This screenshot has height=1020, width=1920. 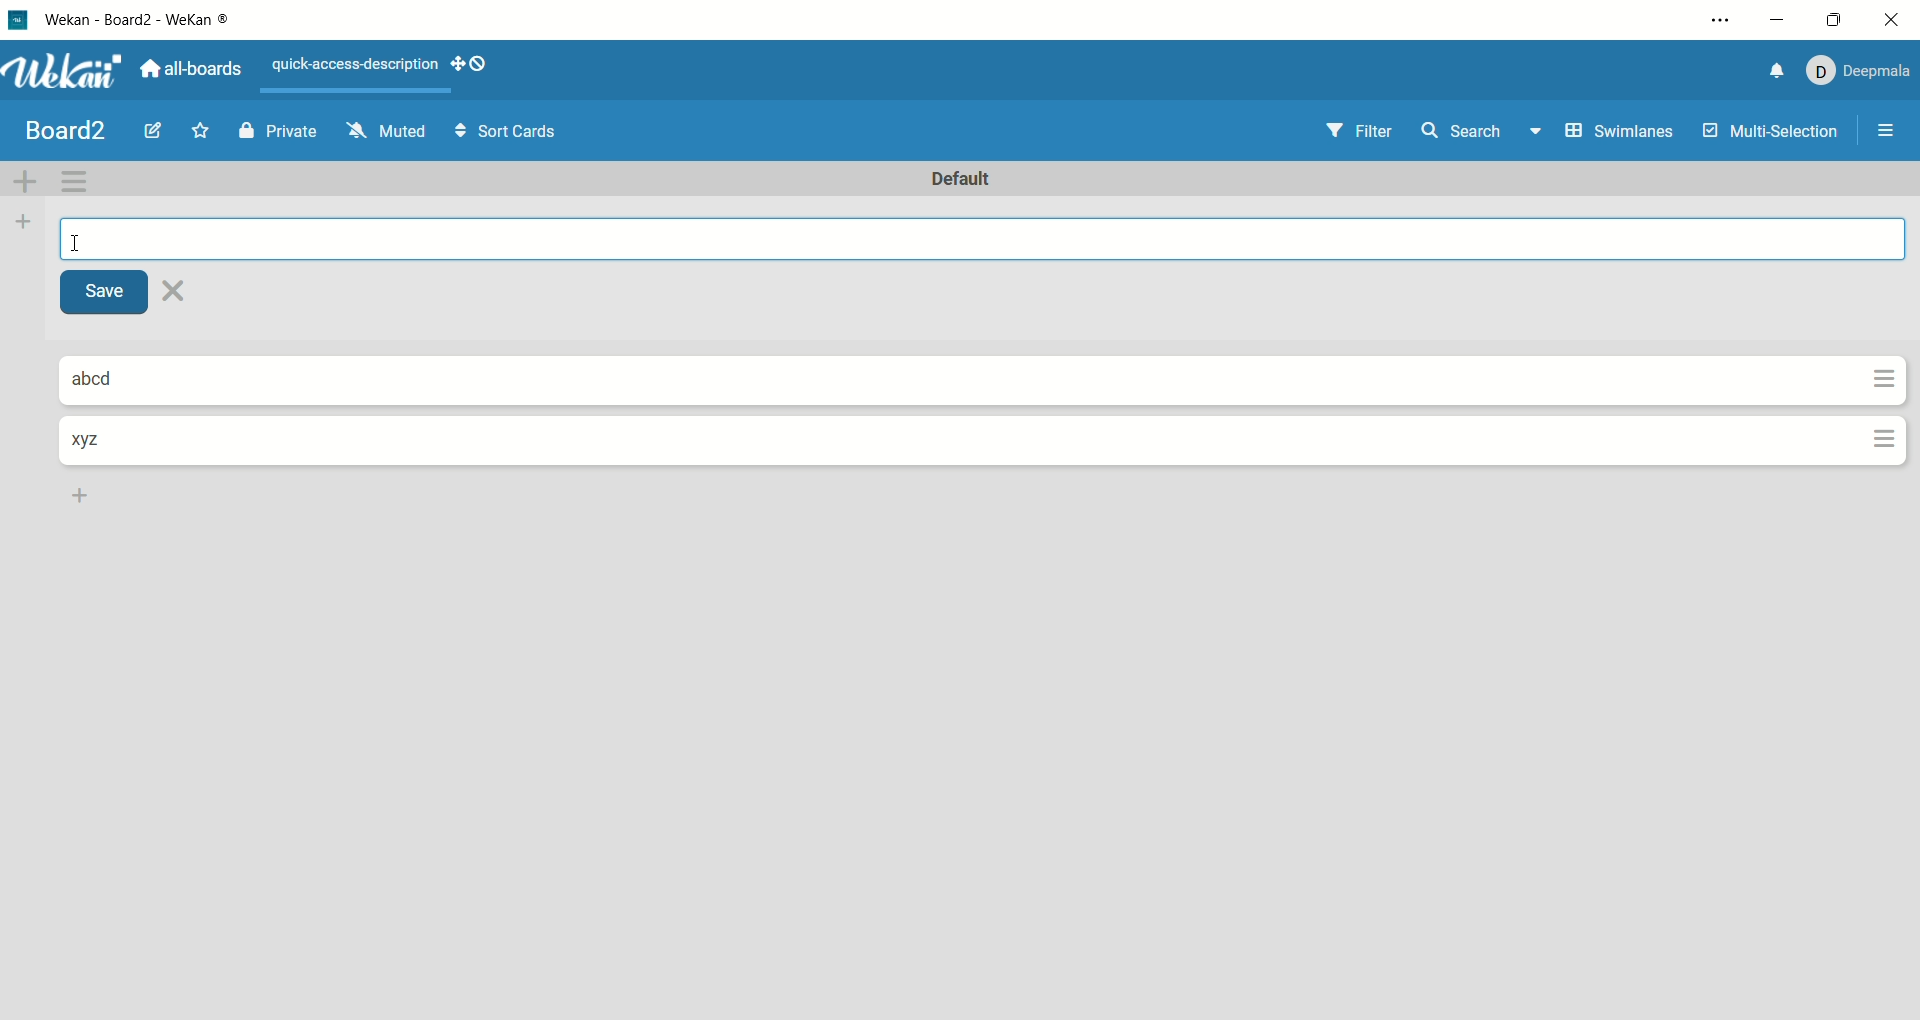 I want to click on close, so click(x=178, y=292).